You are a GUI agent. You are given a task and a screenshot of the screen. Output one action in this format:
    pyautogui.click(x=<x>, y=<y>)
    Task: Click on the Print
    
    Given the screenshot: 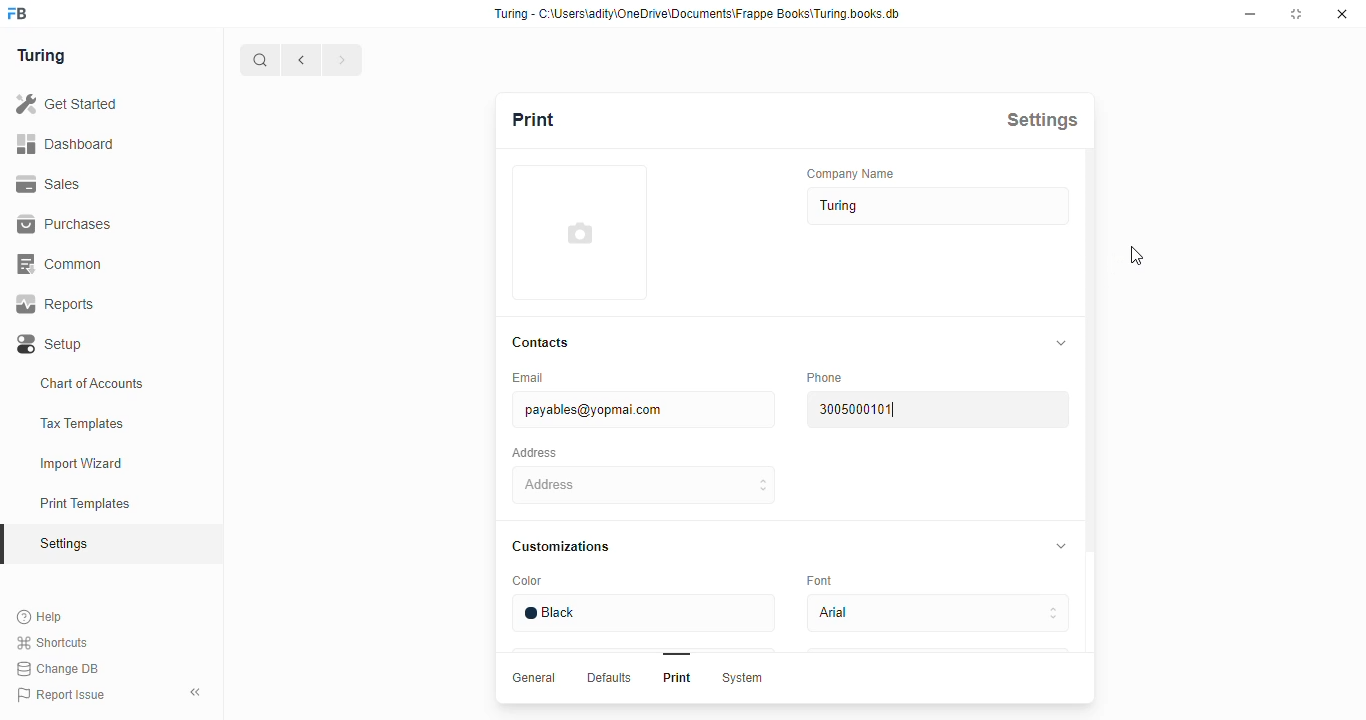 What is the action you would take?
    pyautogui.click(x=676, y=678)
    